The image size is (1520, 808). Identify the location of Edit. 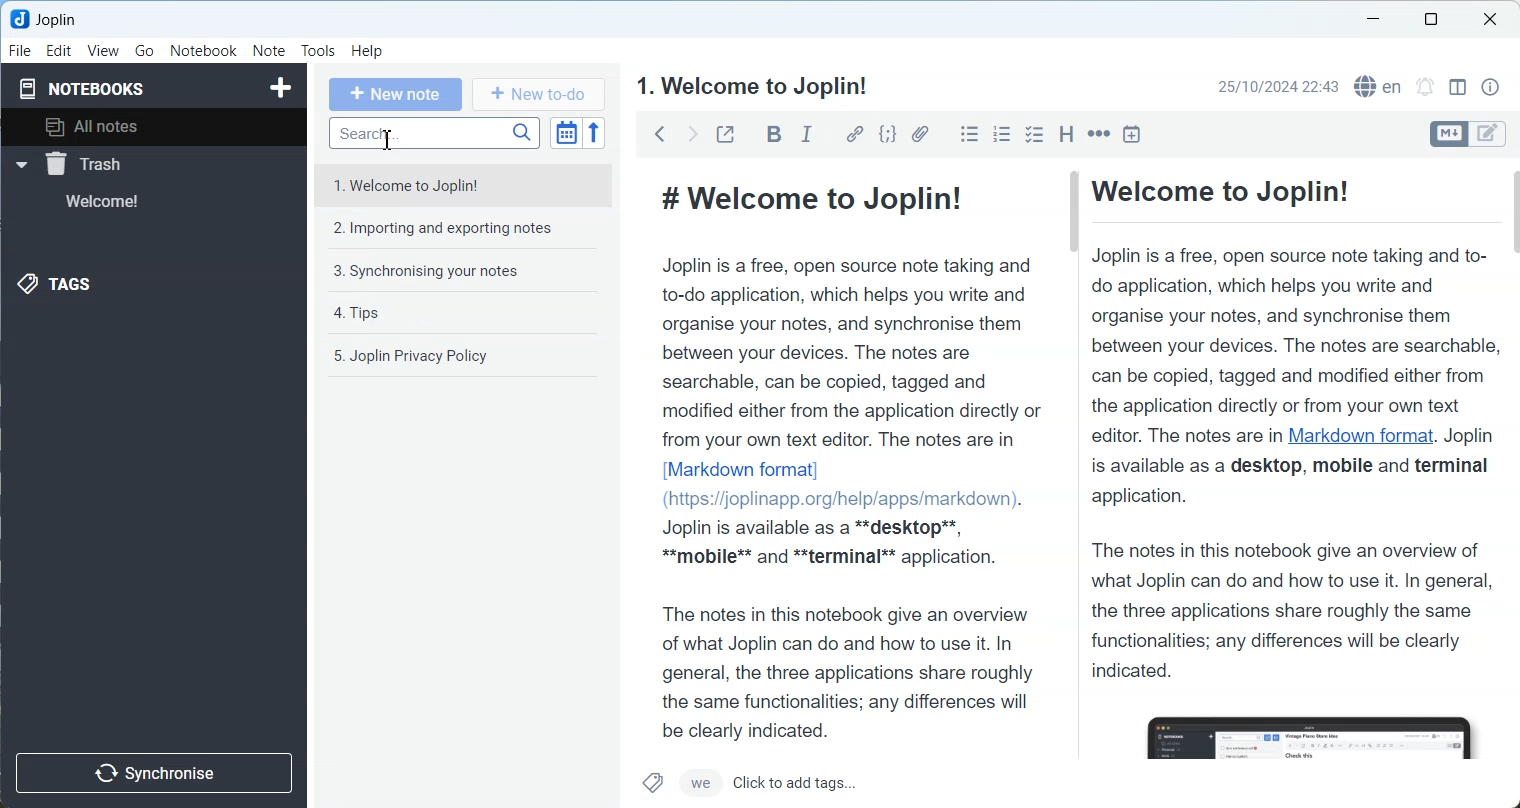
(60, 51).